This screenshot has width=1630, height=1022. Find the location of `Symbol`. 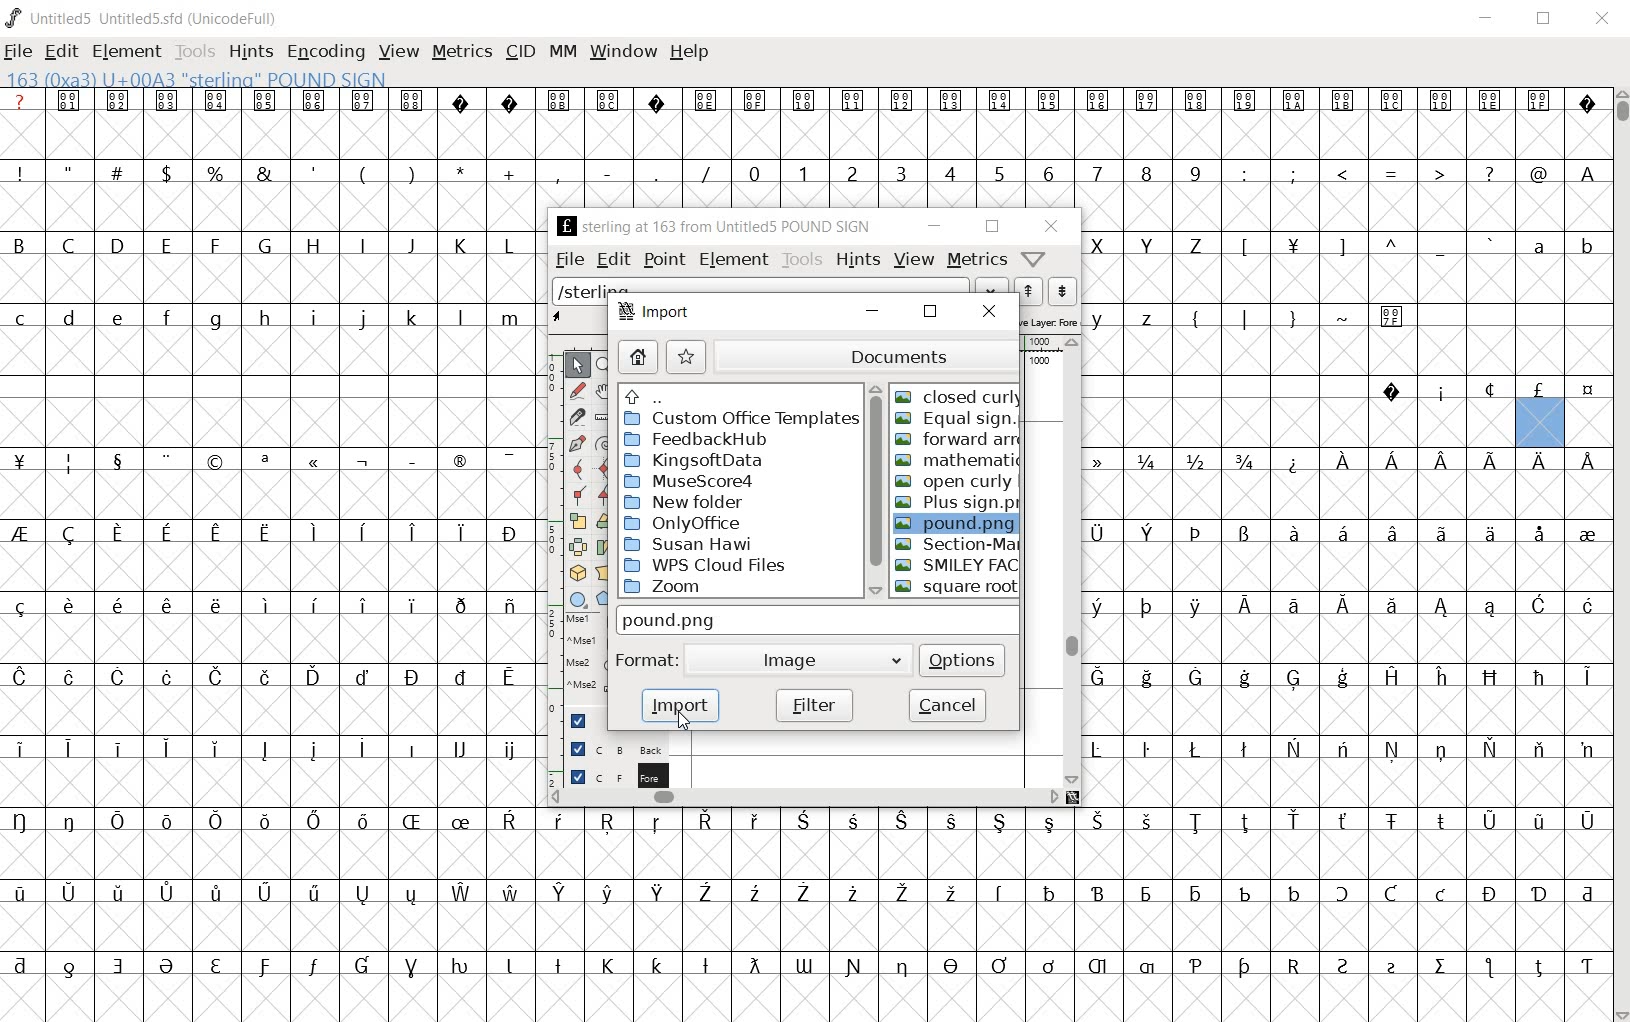

Symbol is located at coordinates (1103, 533).